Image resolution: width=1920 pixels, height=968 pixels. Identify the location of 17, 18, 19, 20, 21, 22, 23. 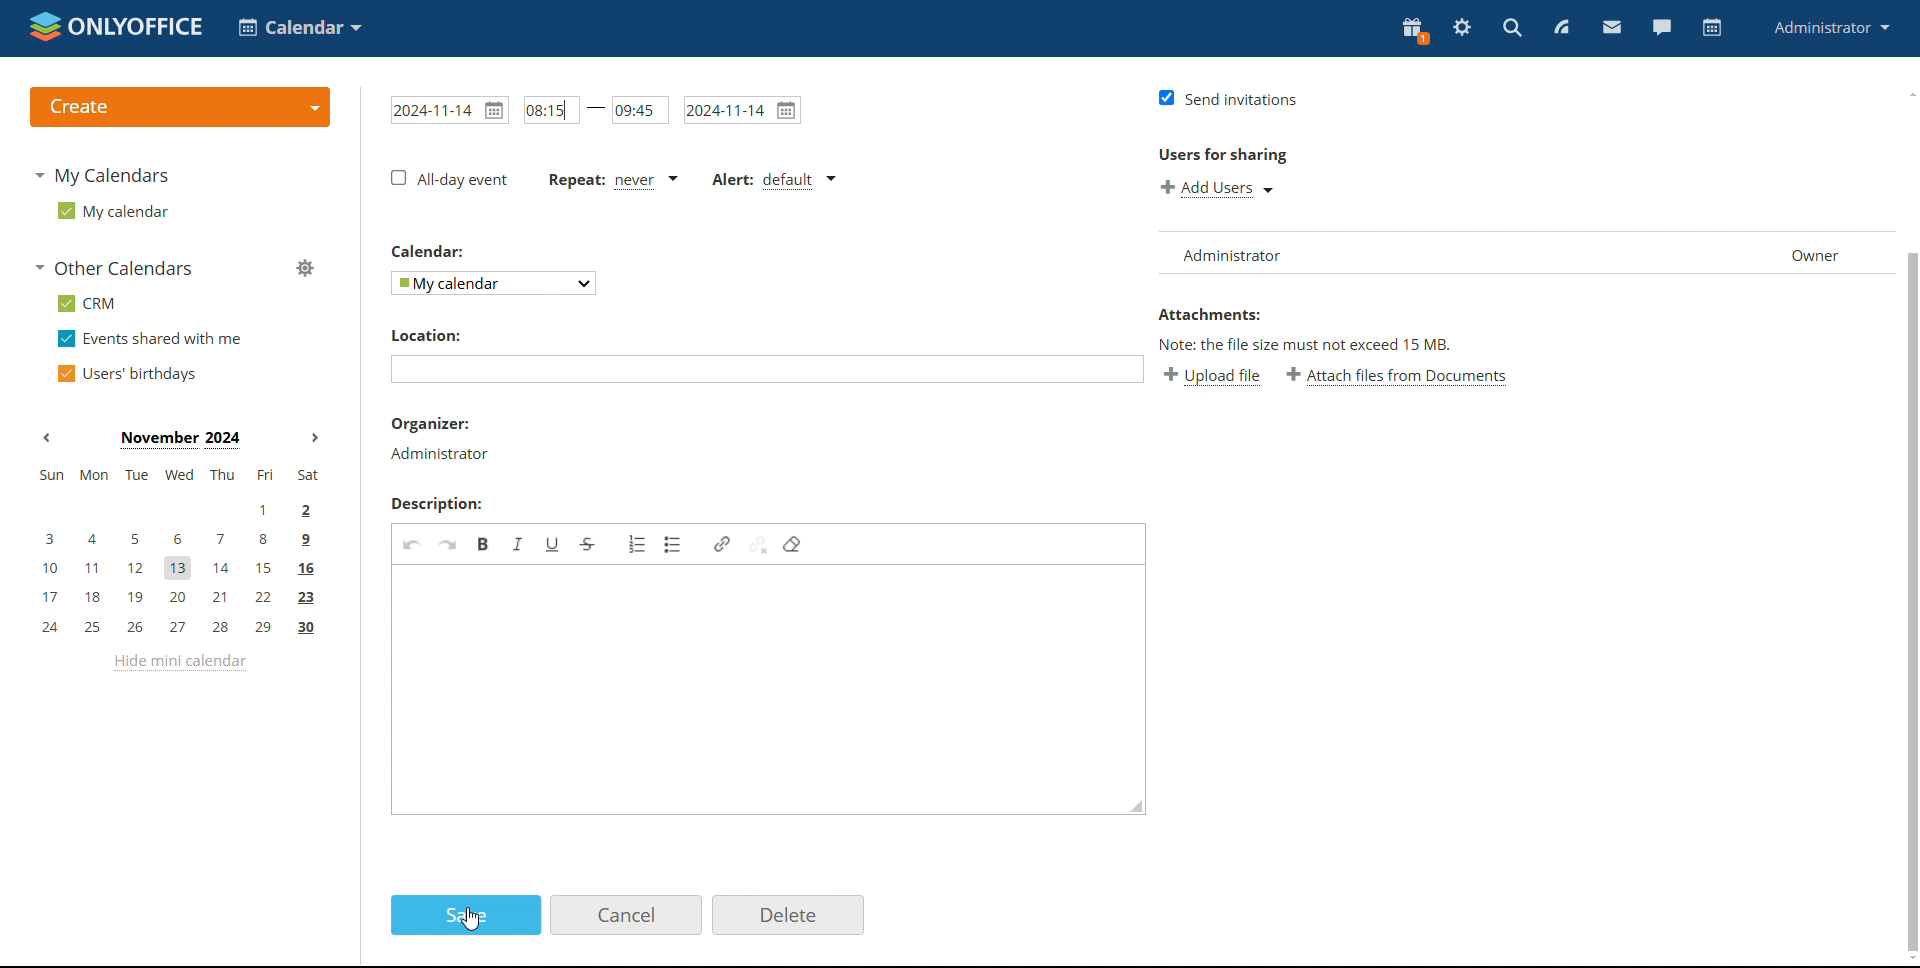
(182, 597).